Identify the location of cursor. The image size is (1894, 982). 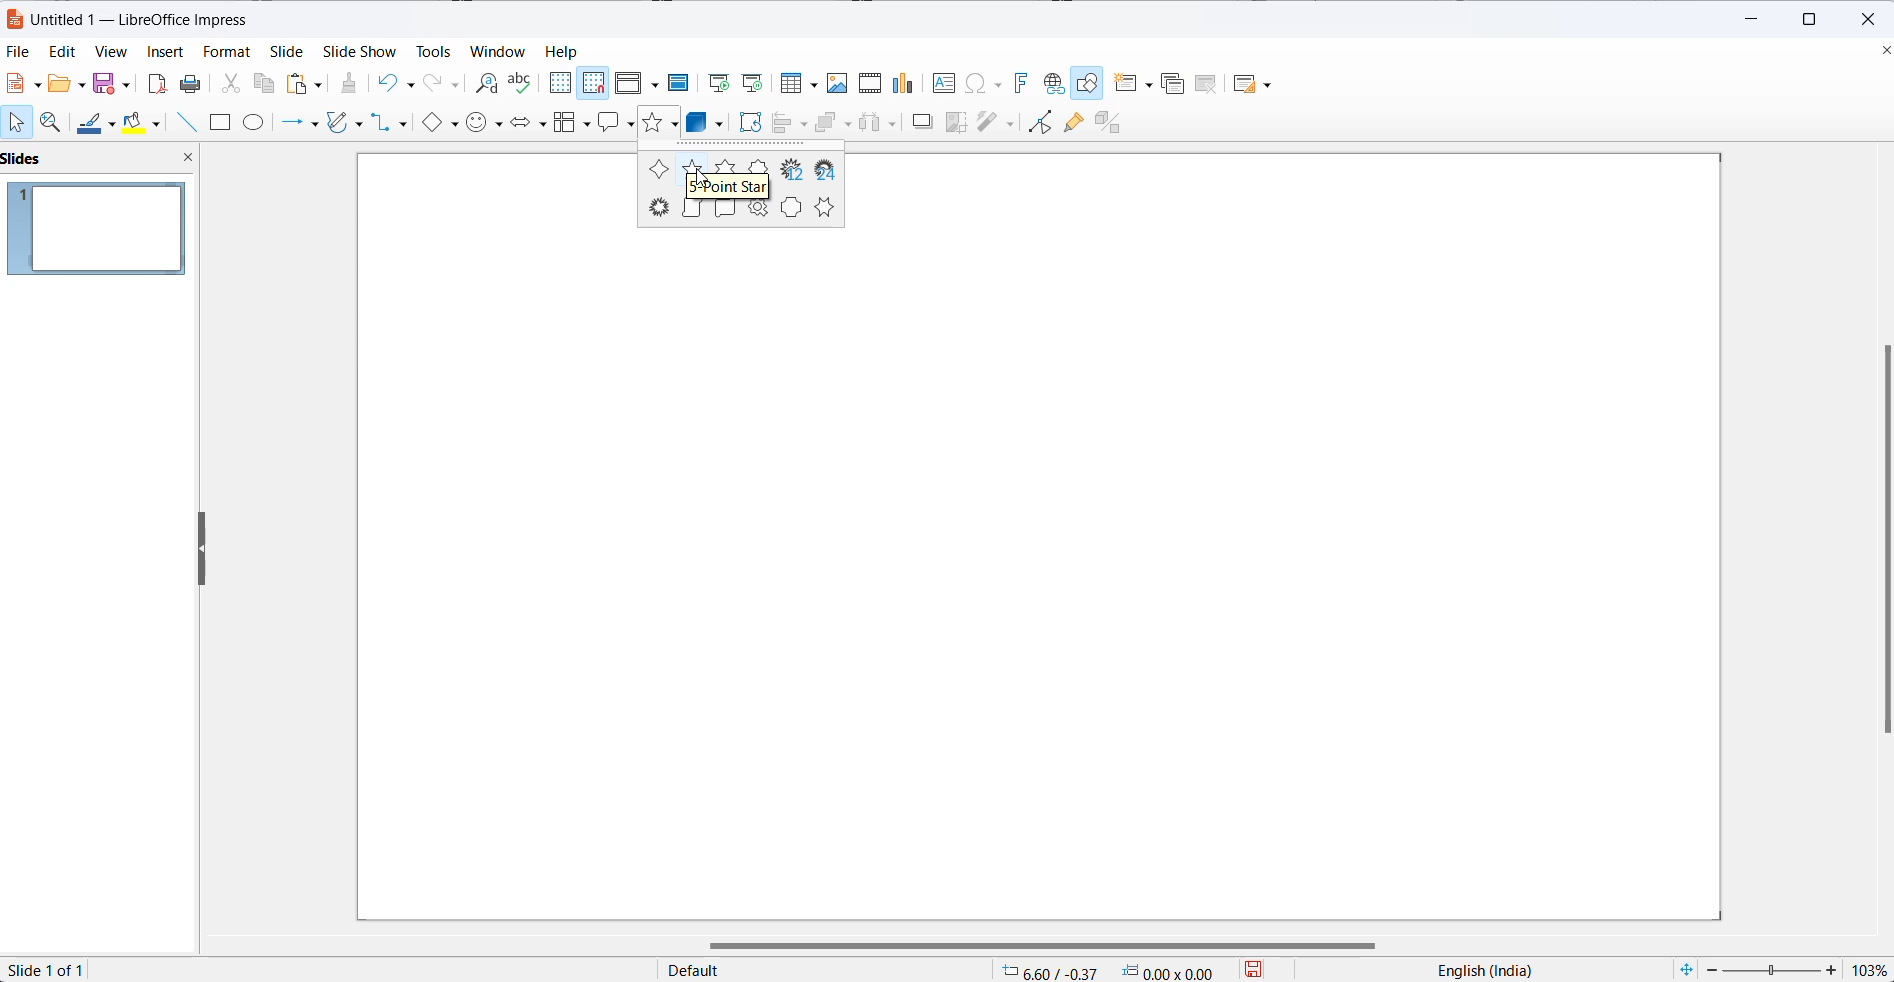
(674, 135).